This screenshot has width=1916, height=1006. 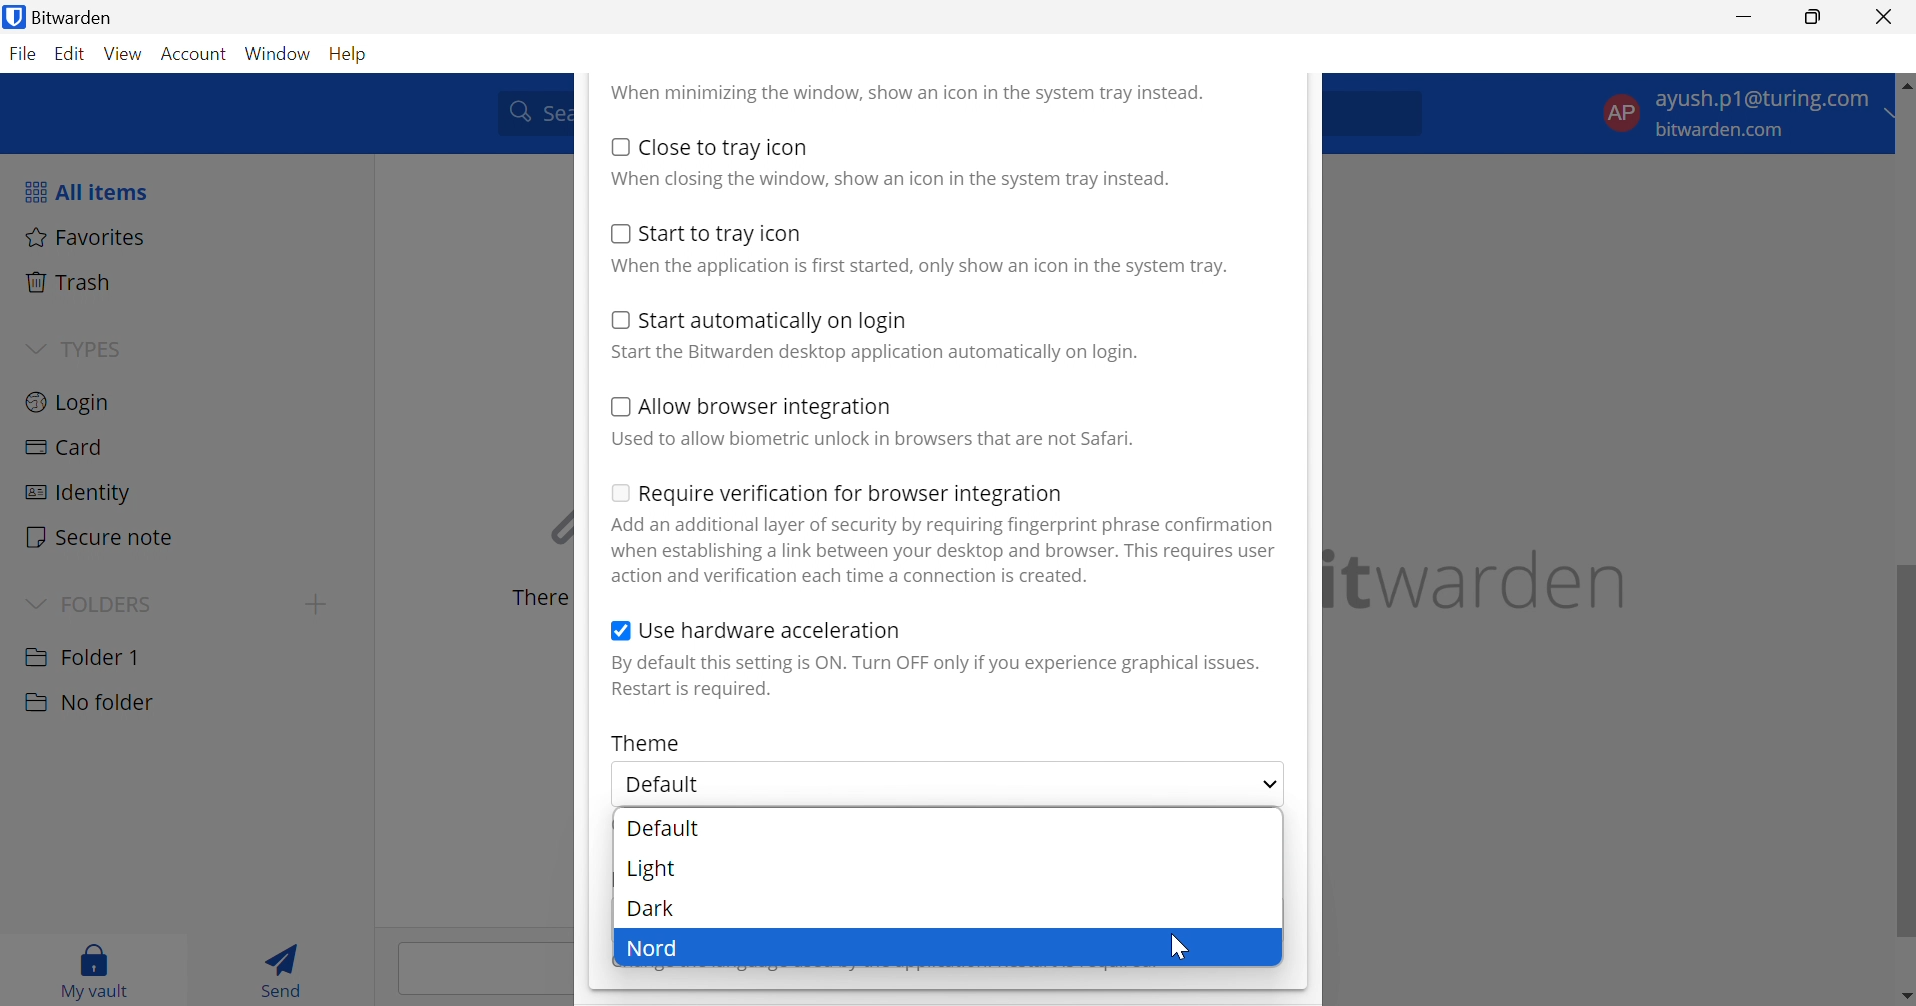 I want to click on , so click(x=906, y=91).